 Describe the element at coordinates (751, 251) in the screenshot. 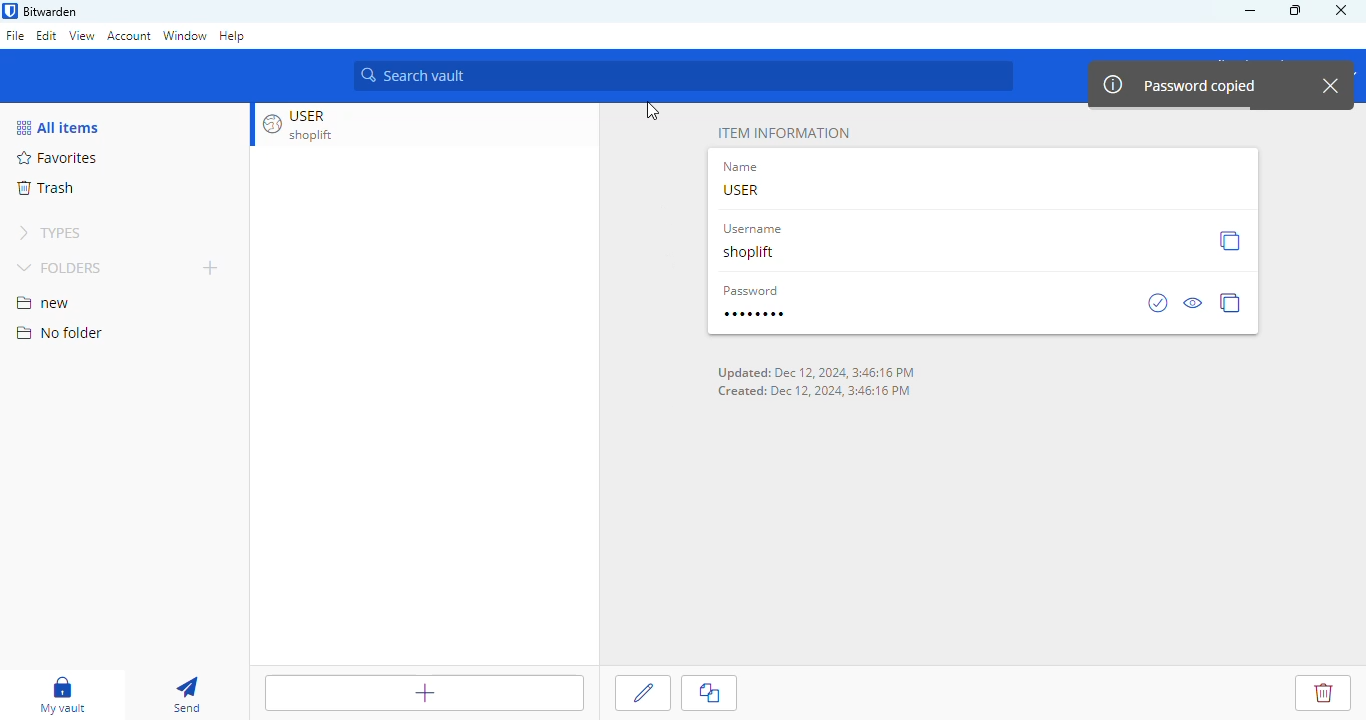

I see `shoplift` at that location.